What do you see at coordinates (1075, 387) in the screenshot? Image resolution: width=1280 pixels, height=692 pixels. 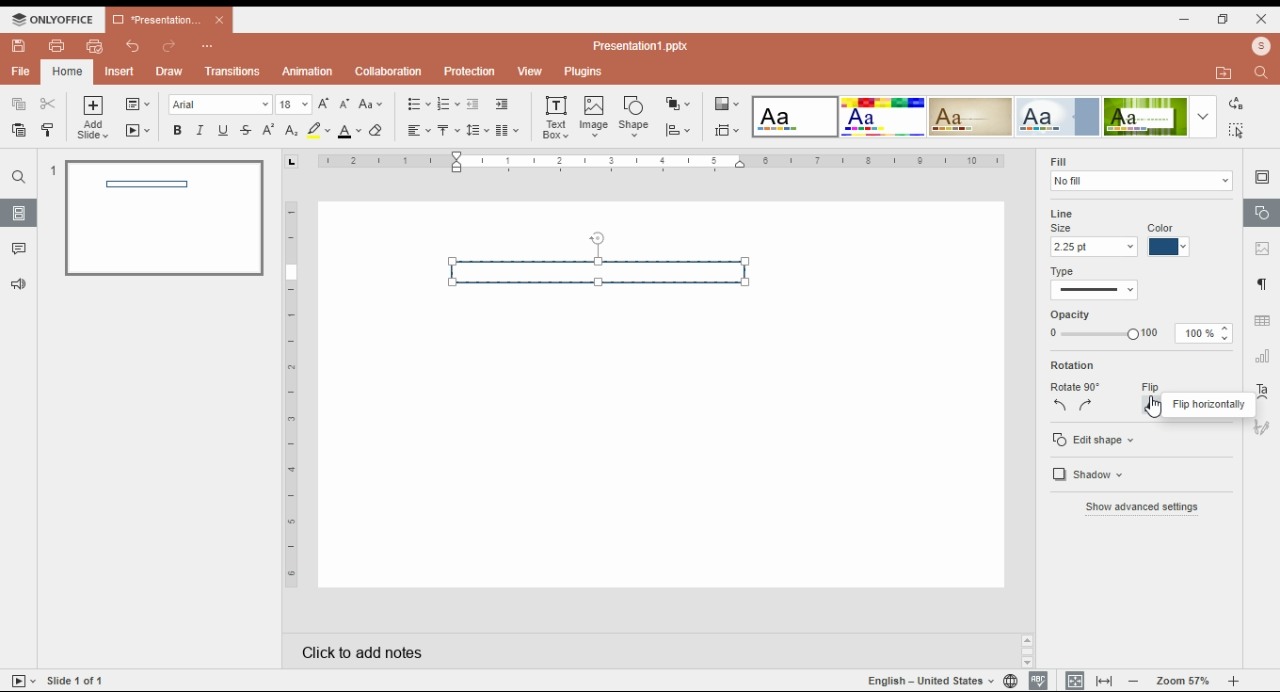 I see `rotate 90` at bounding box center [1075, 387].